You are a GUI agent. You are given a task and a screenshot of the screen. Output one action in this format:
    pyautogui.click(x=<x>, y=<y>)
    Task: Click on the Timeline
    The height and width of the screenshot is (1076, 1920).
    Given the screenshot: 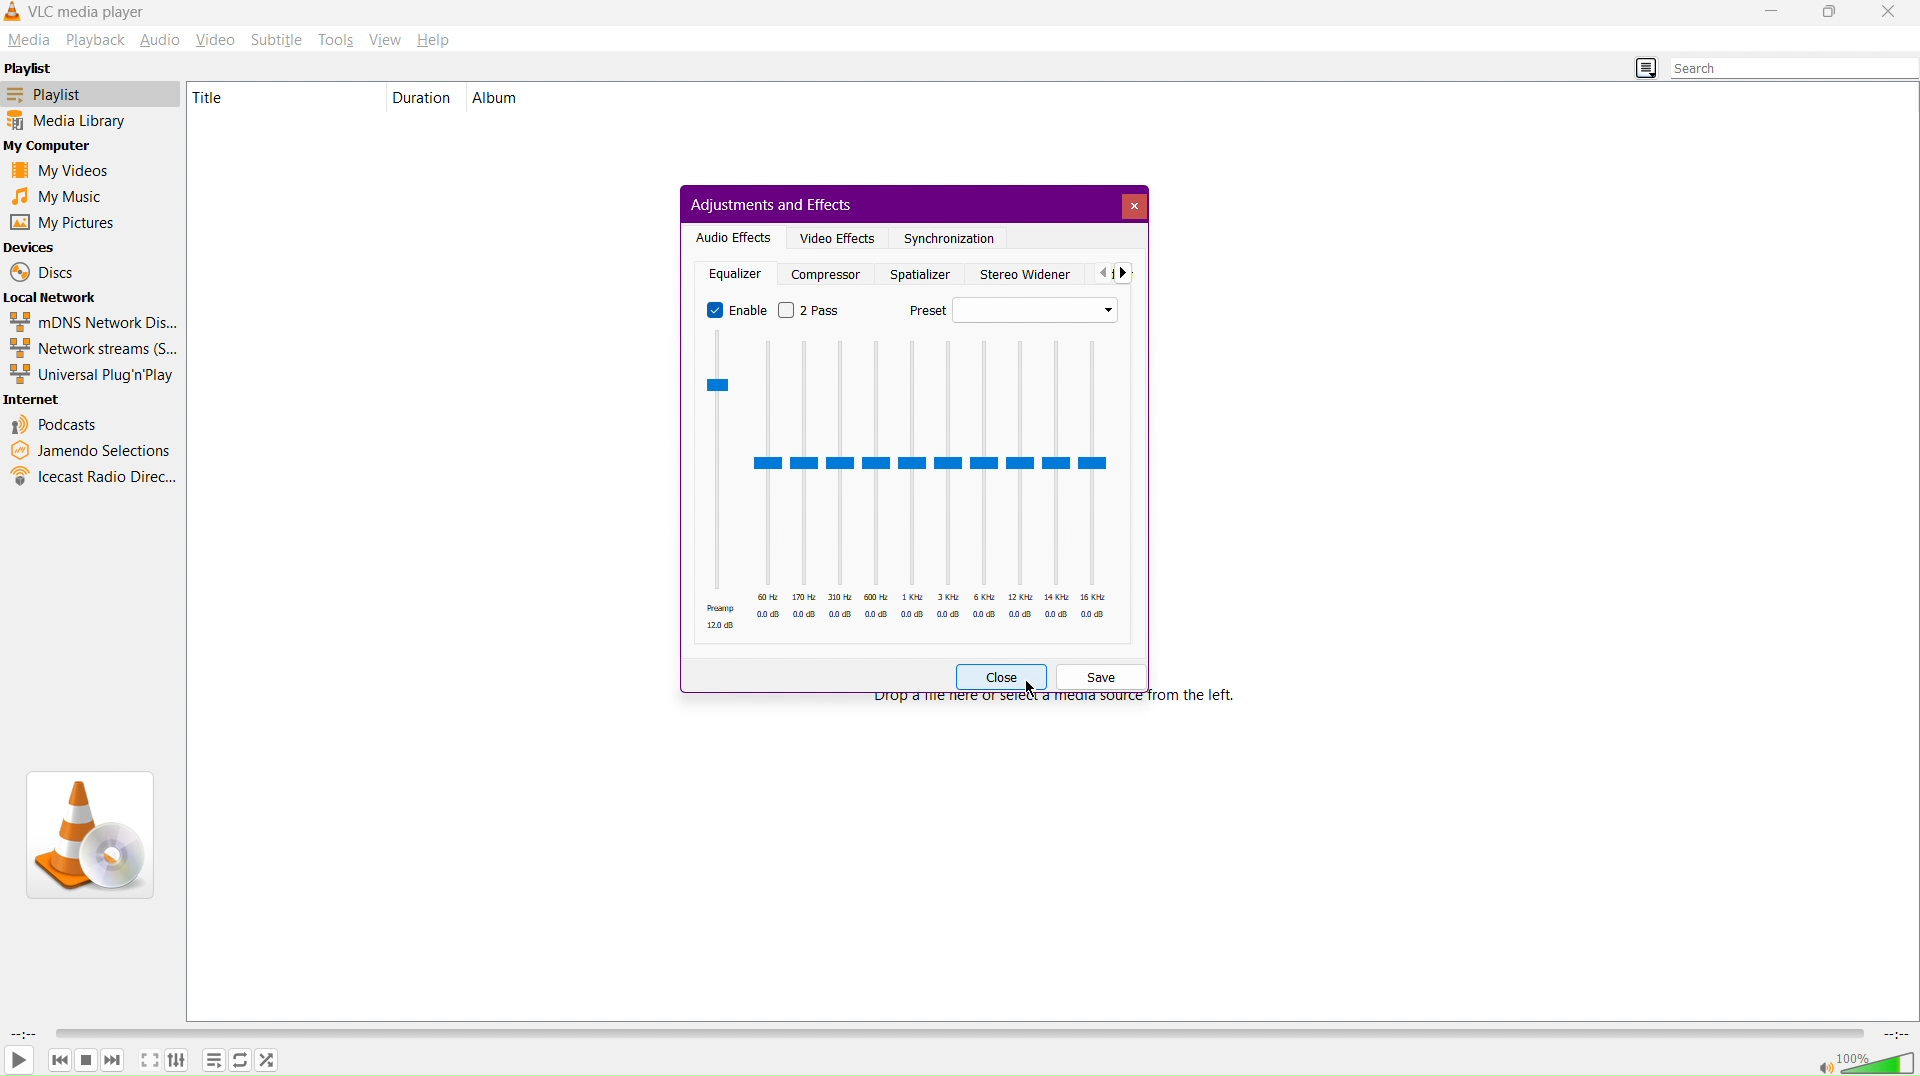 What is the action you would take?
    pyautogui.click(x=982, y=1028)
    